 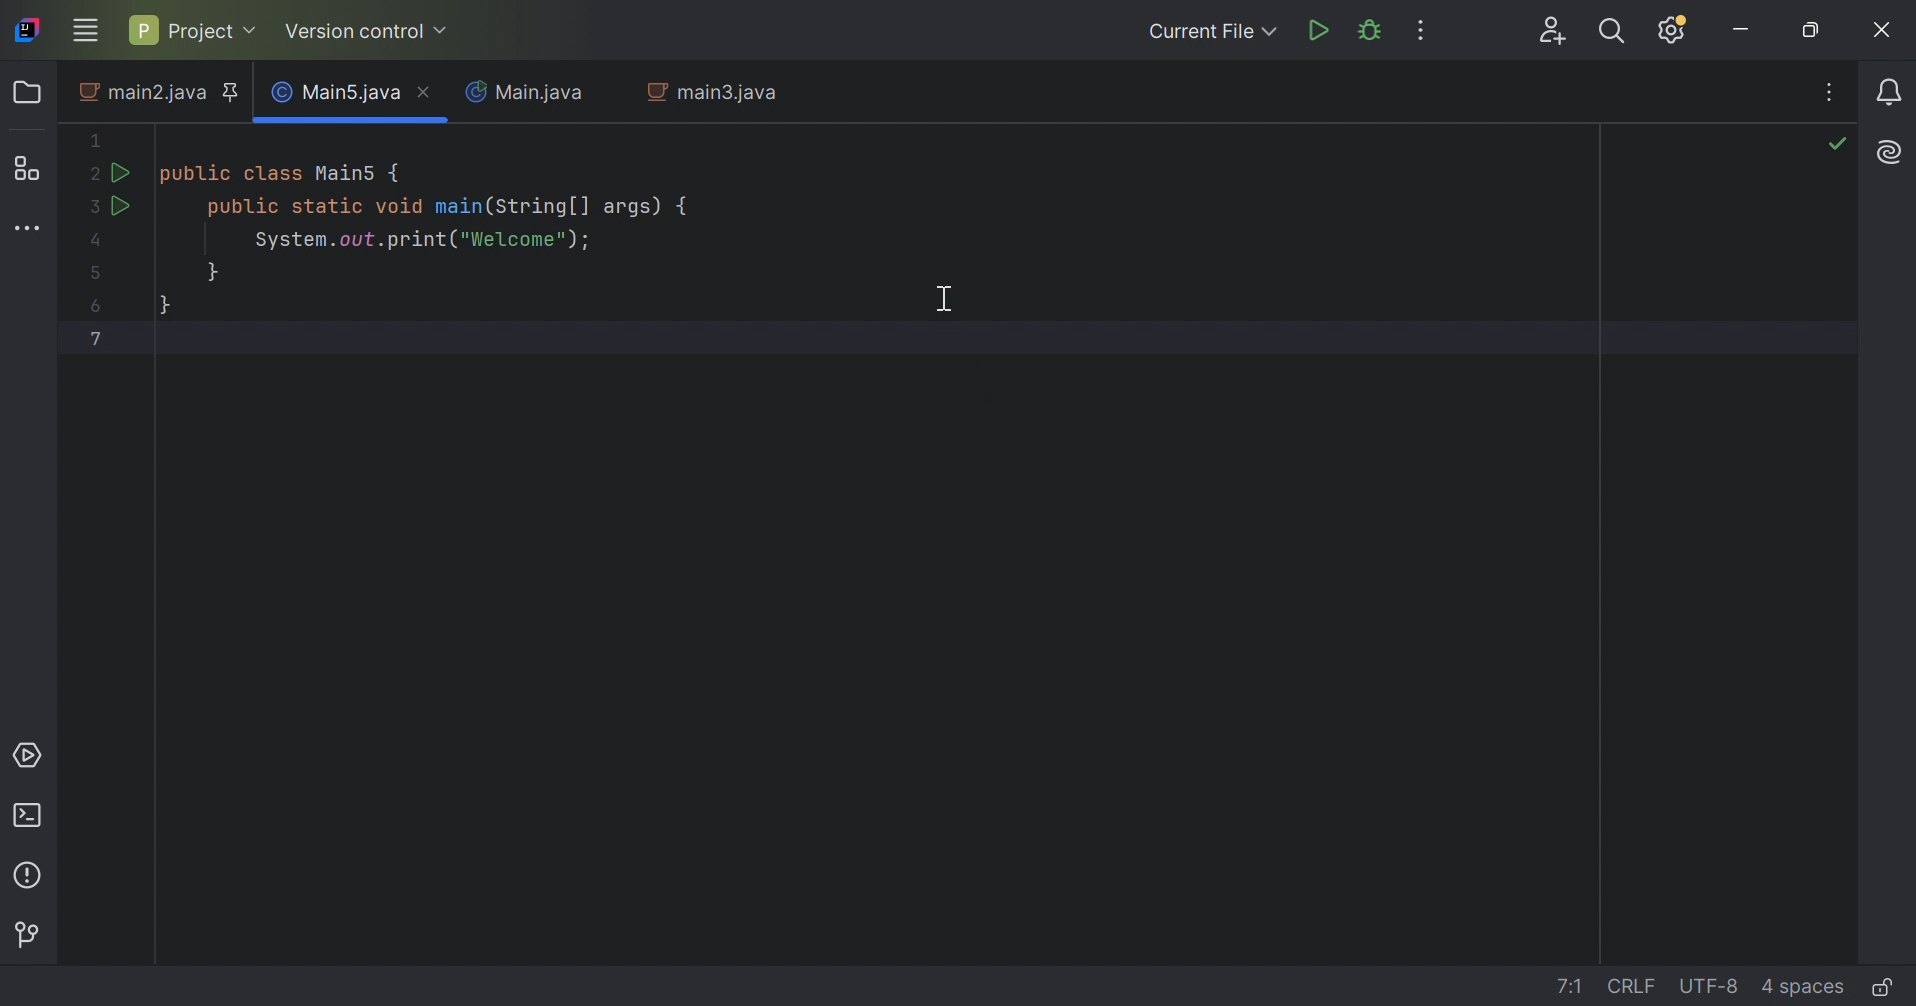 What do you see at coordinates (335, 90) in the screenshot?
I see `Main5.java` at bounding box center [335, 90].